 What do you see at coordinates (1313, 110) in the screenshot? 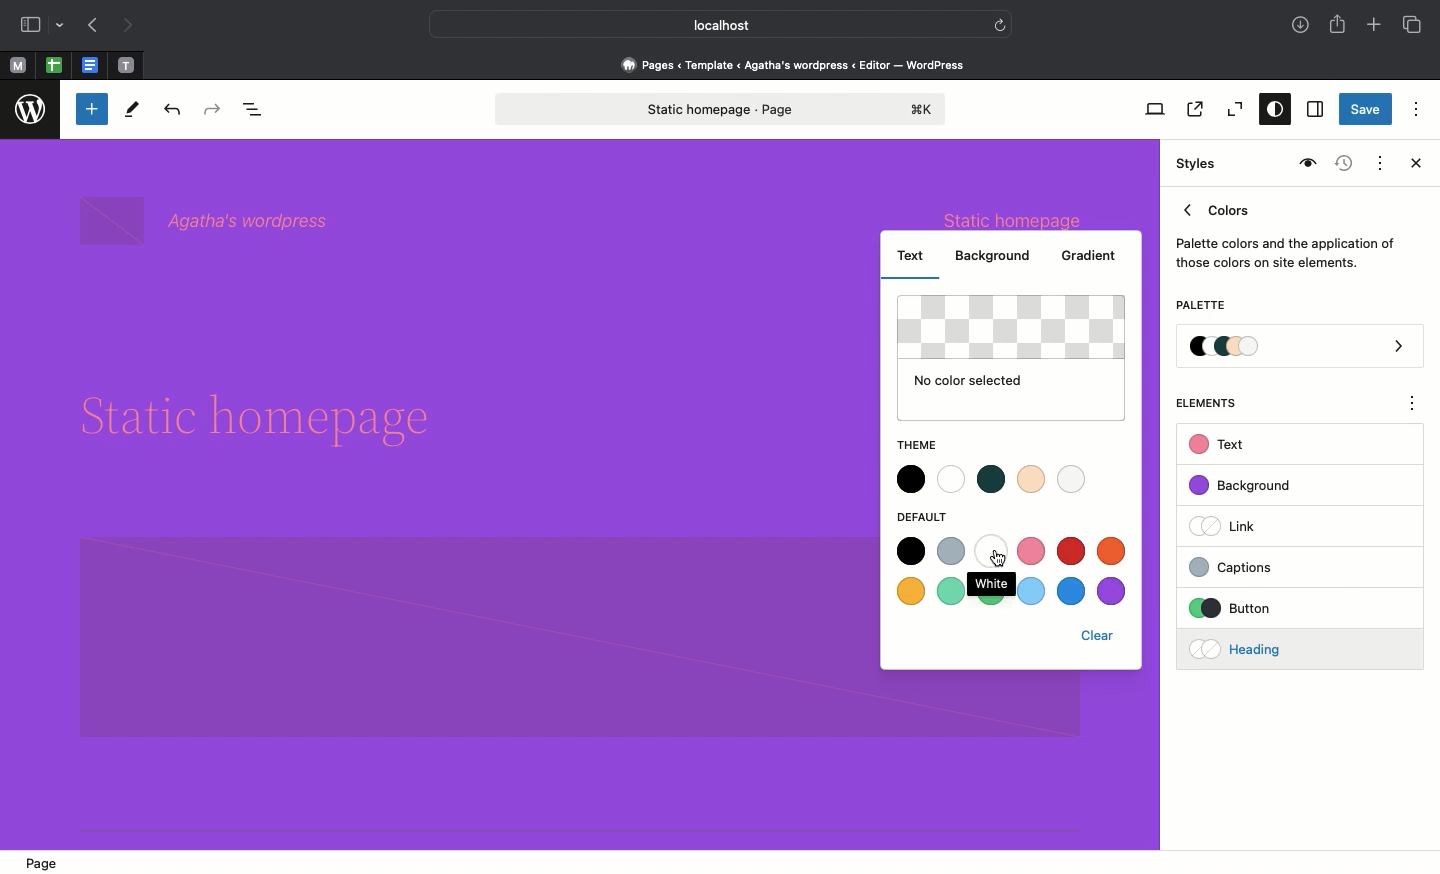
I see `Settings` at bounding box center [1313, 110].